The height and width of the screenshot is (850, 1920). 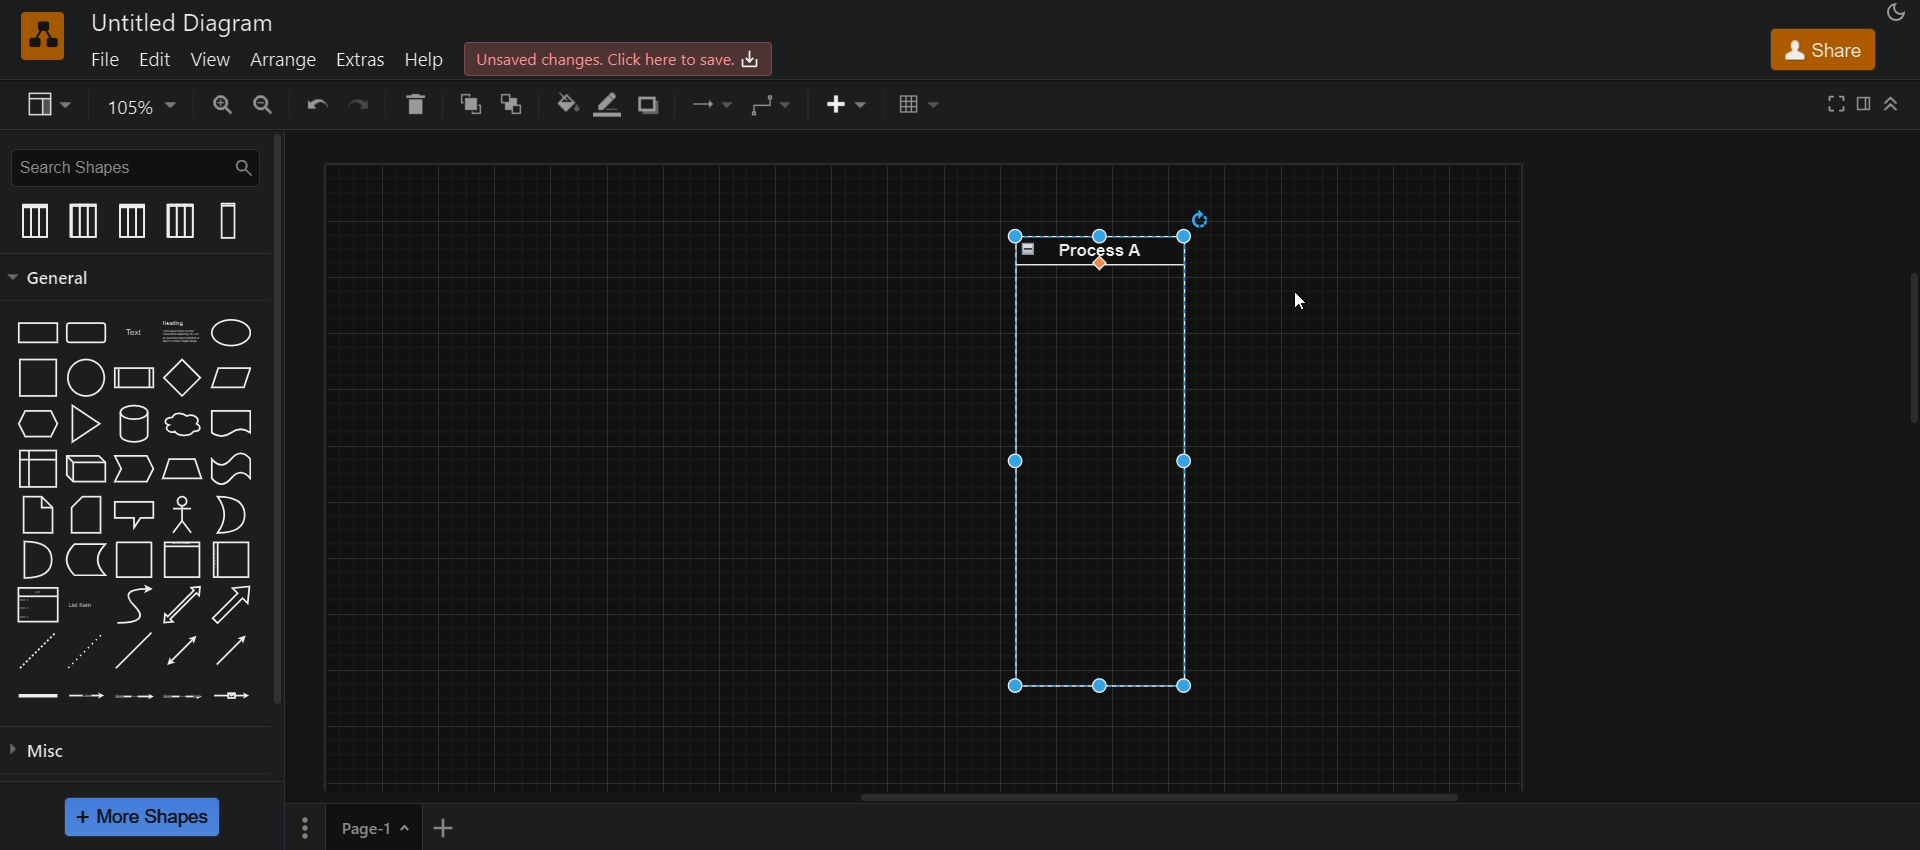 I want to click on help, so click(x=426, y=56).